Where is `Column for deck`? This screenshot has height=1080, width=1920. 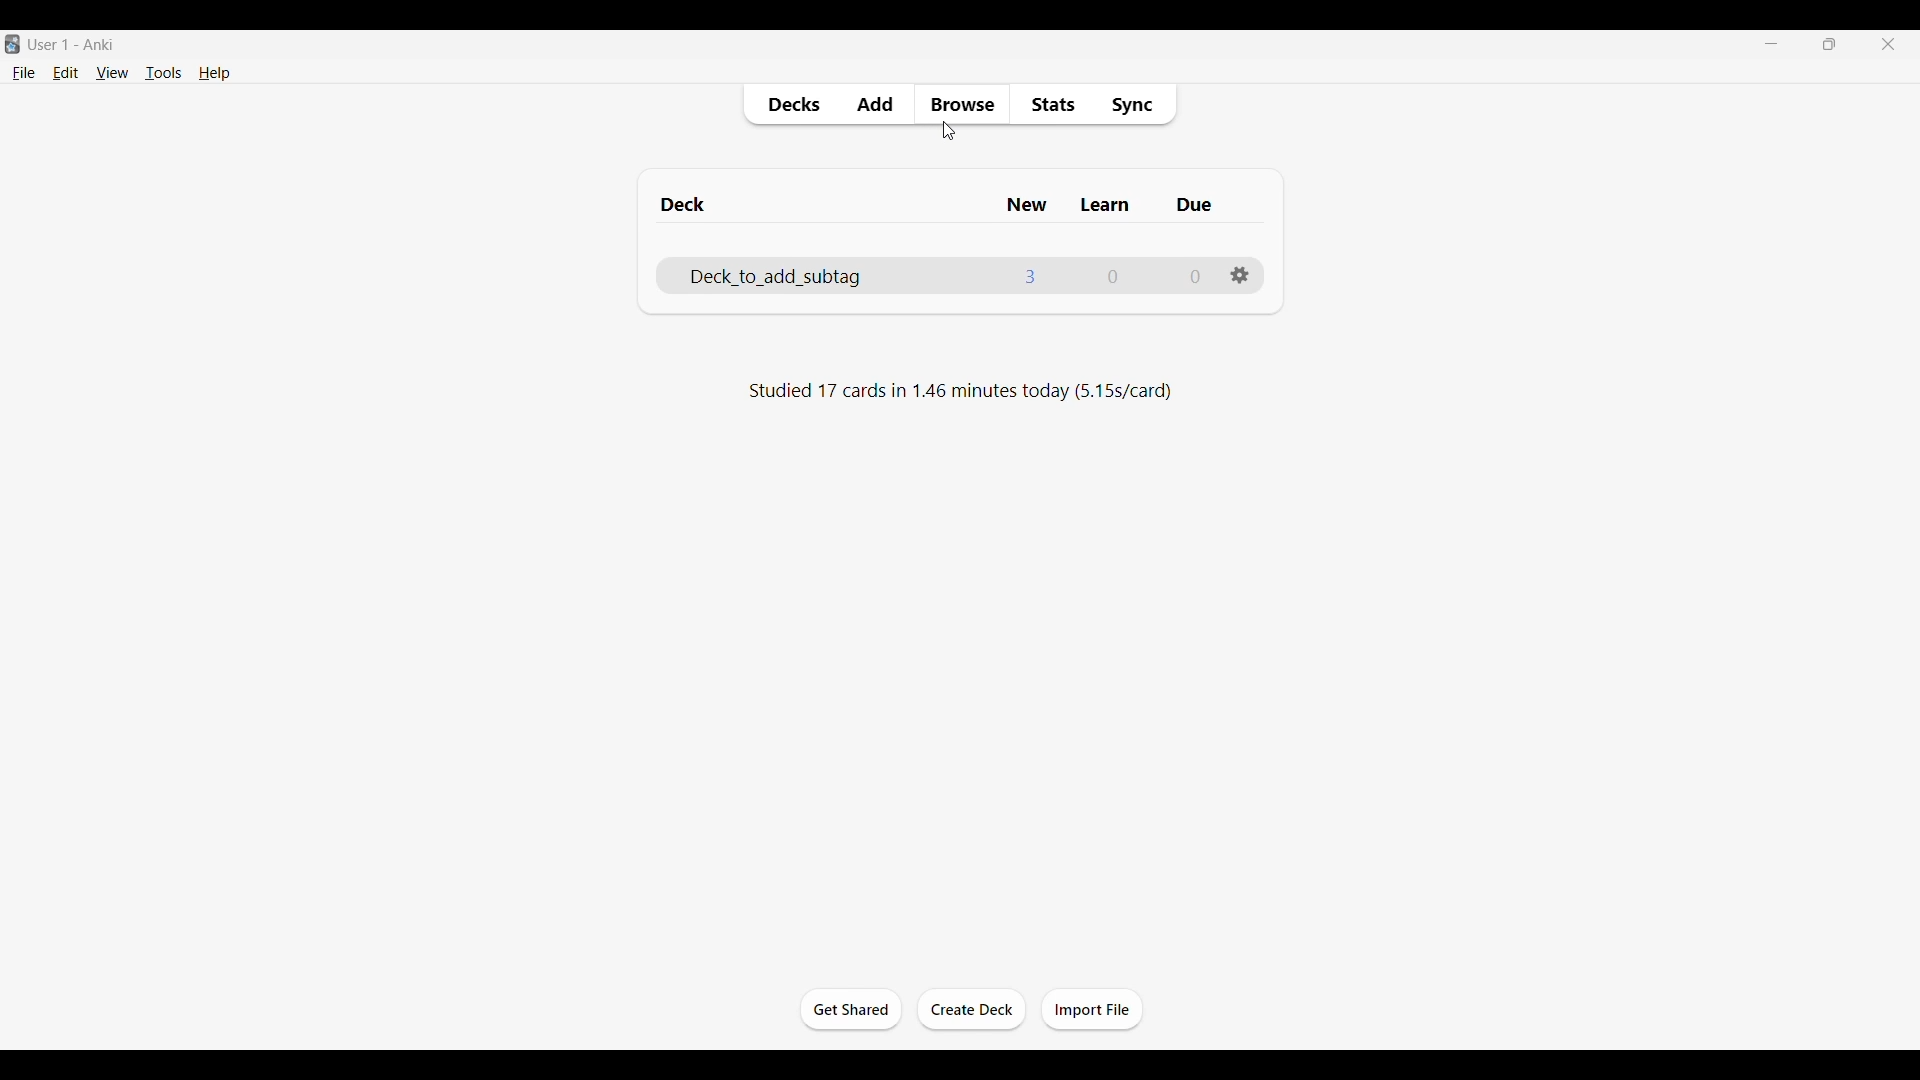
Column for deck is located at coordinates (818, 203).